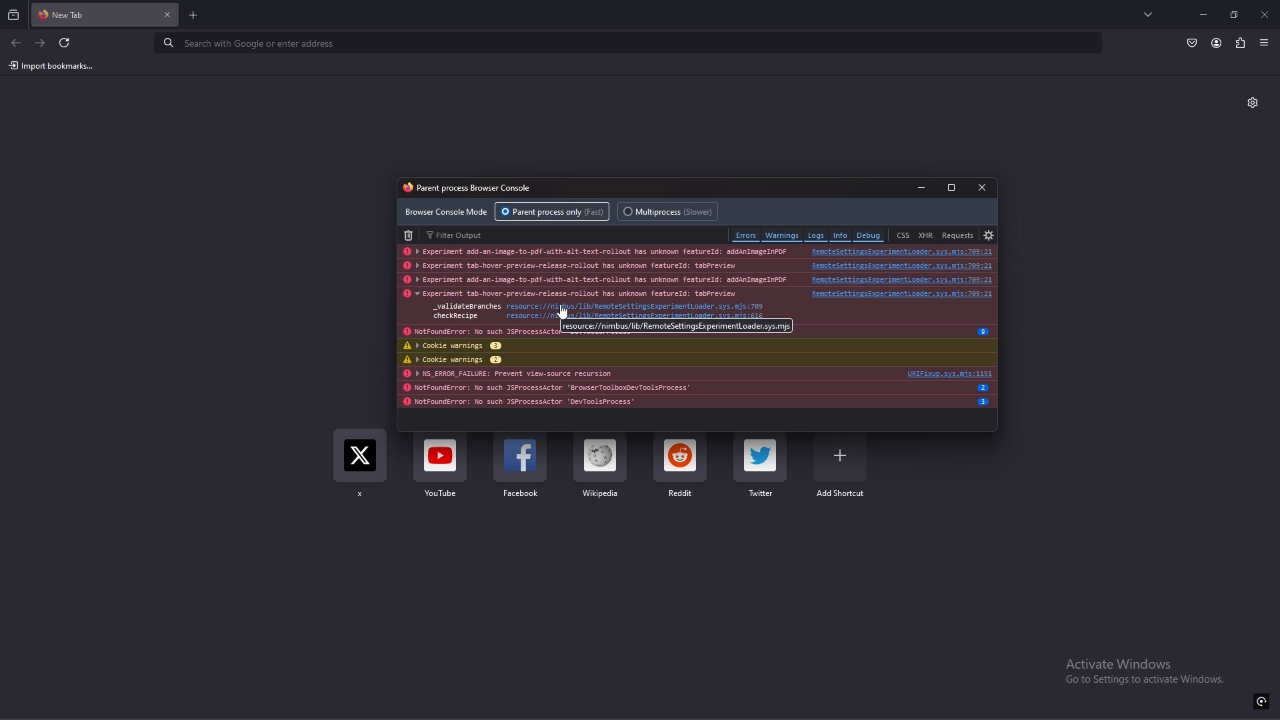 The image size is (1280, 720). What do you see at coordinates (587, 360) in the screenshot?
I see `cookie warnings` at bounding box center [587, 360].